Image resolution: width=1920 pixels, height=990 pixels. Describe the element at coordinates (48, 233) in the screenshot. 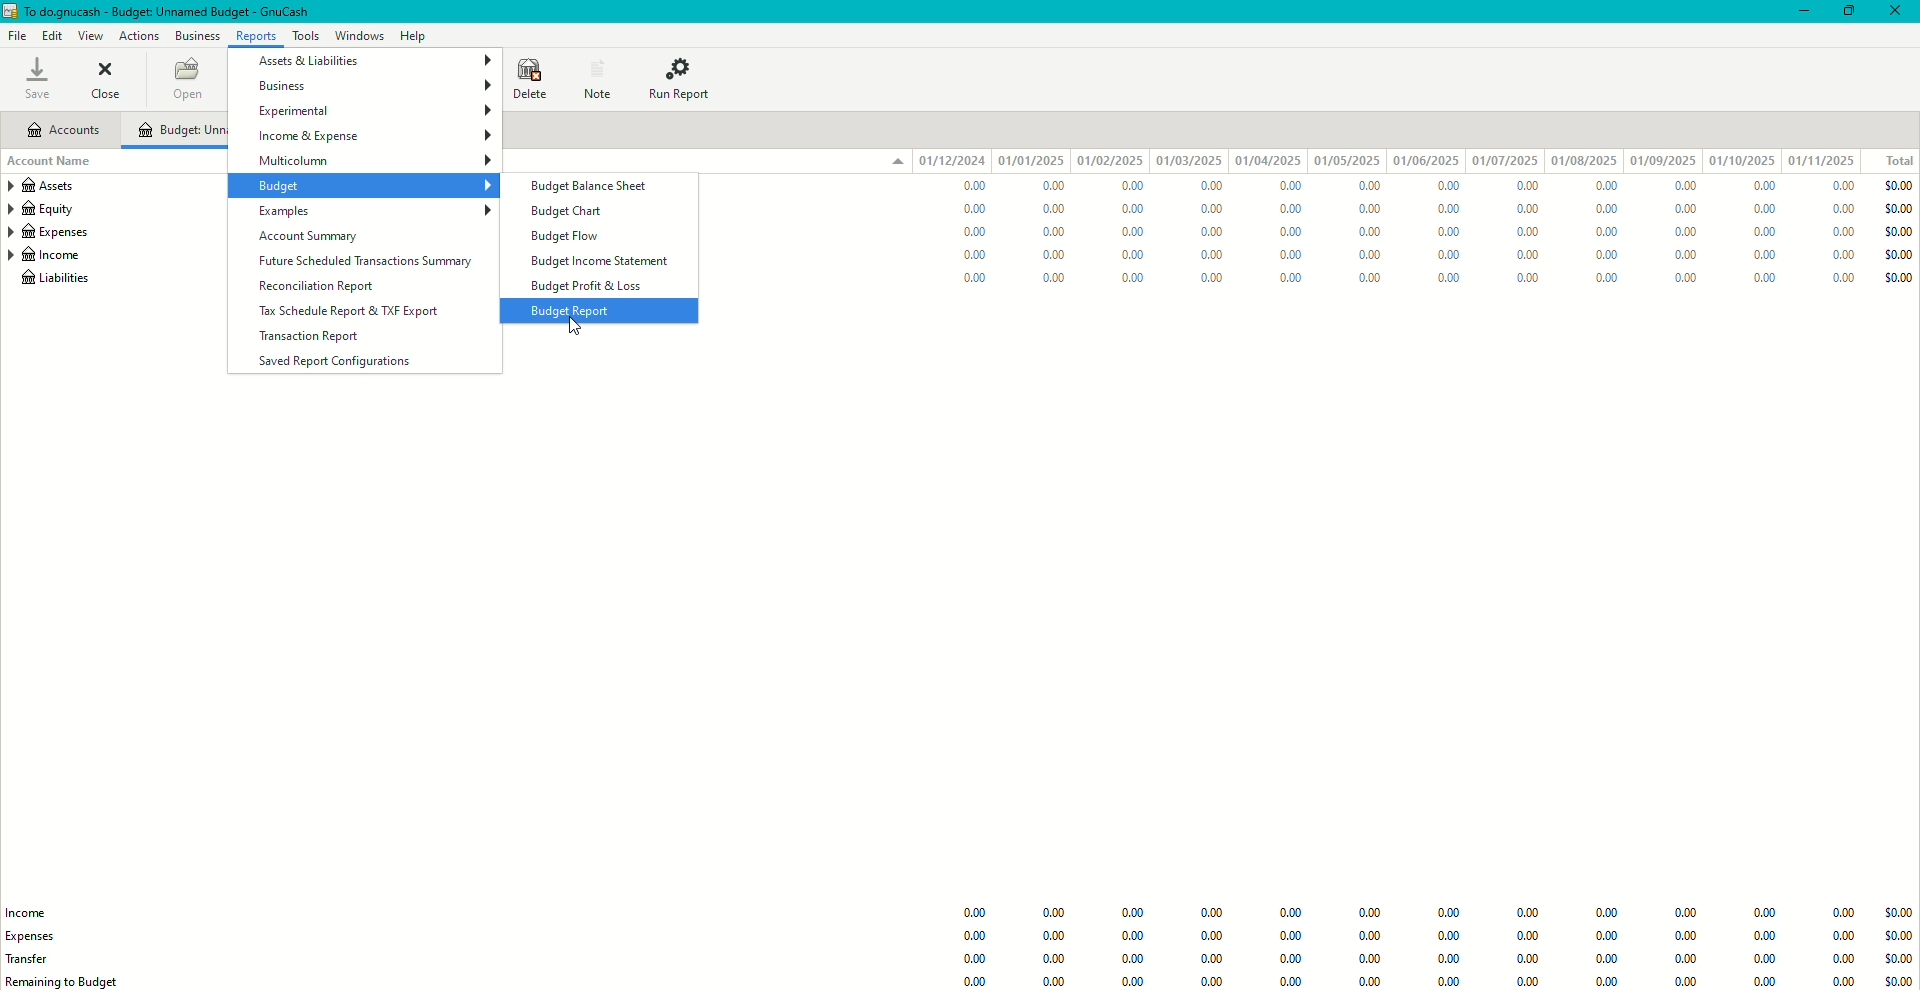

I see `Expenses` at that location.